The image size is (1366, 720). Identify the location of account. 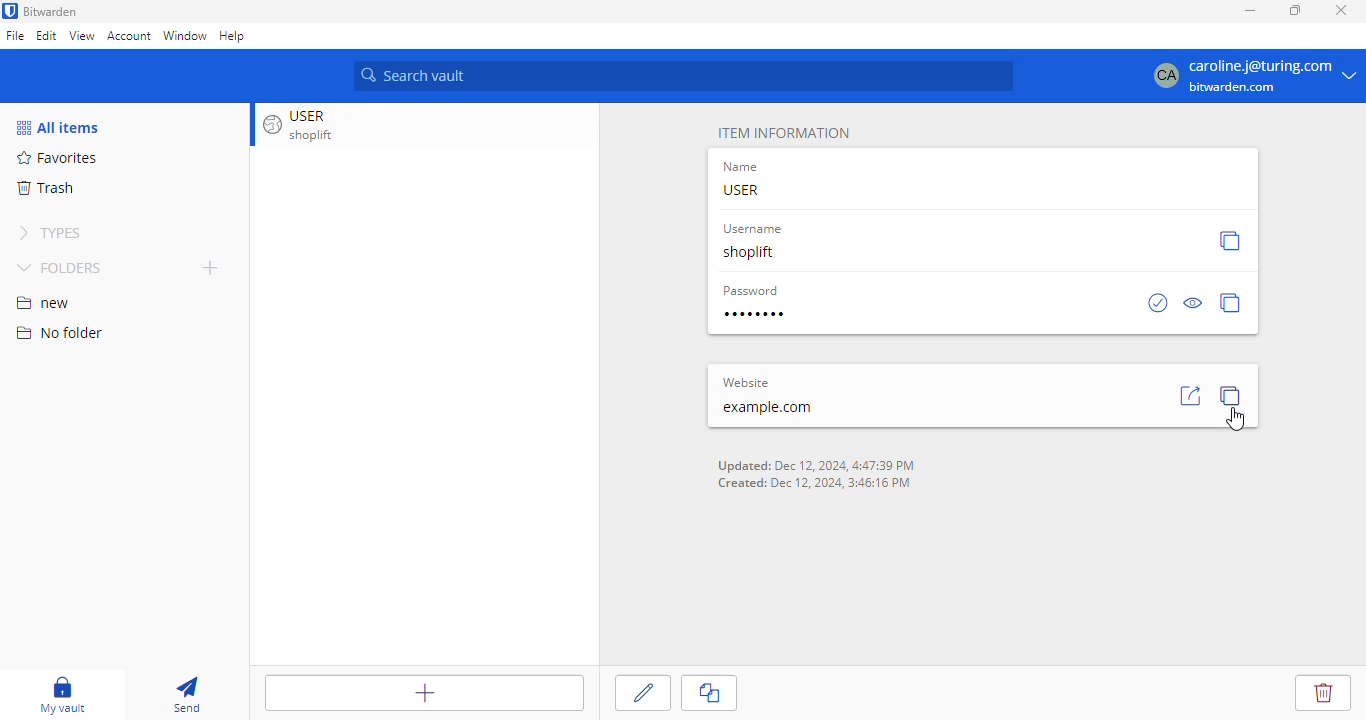
(130, 36).